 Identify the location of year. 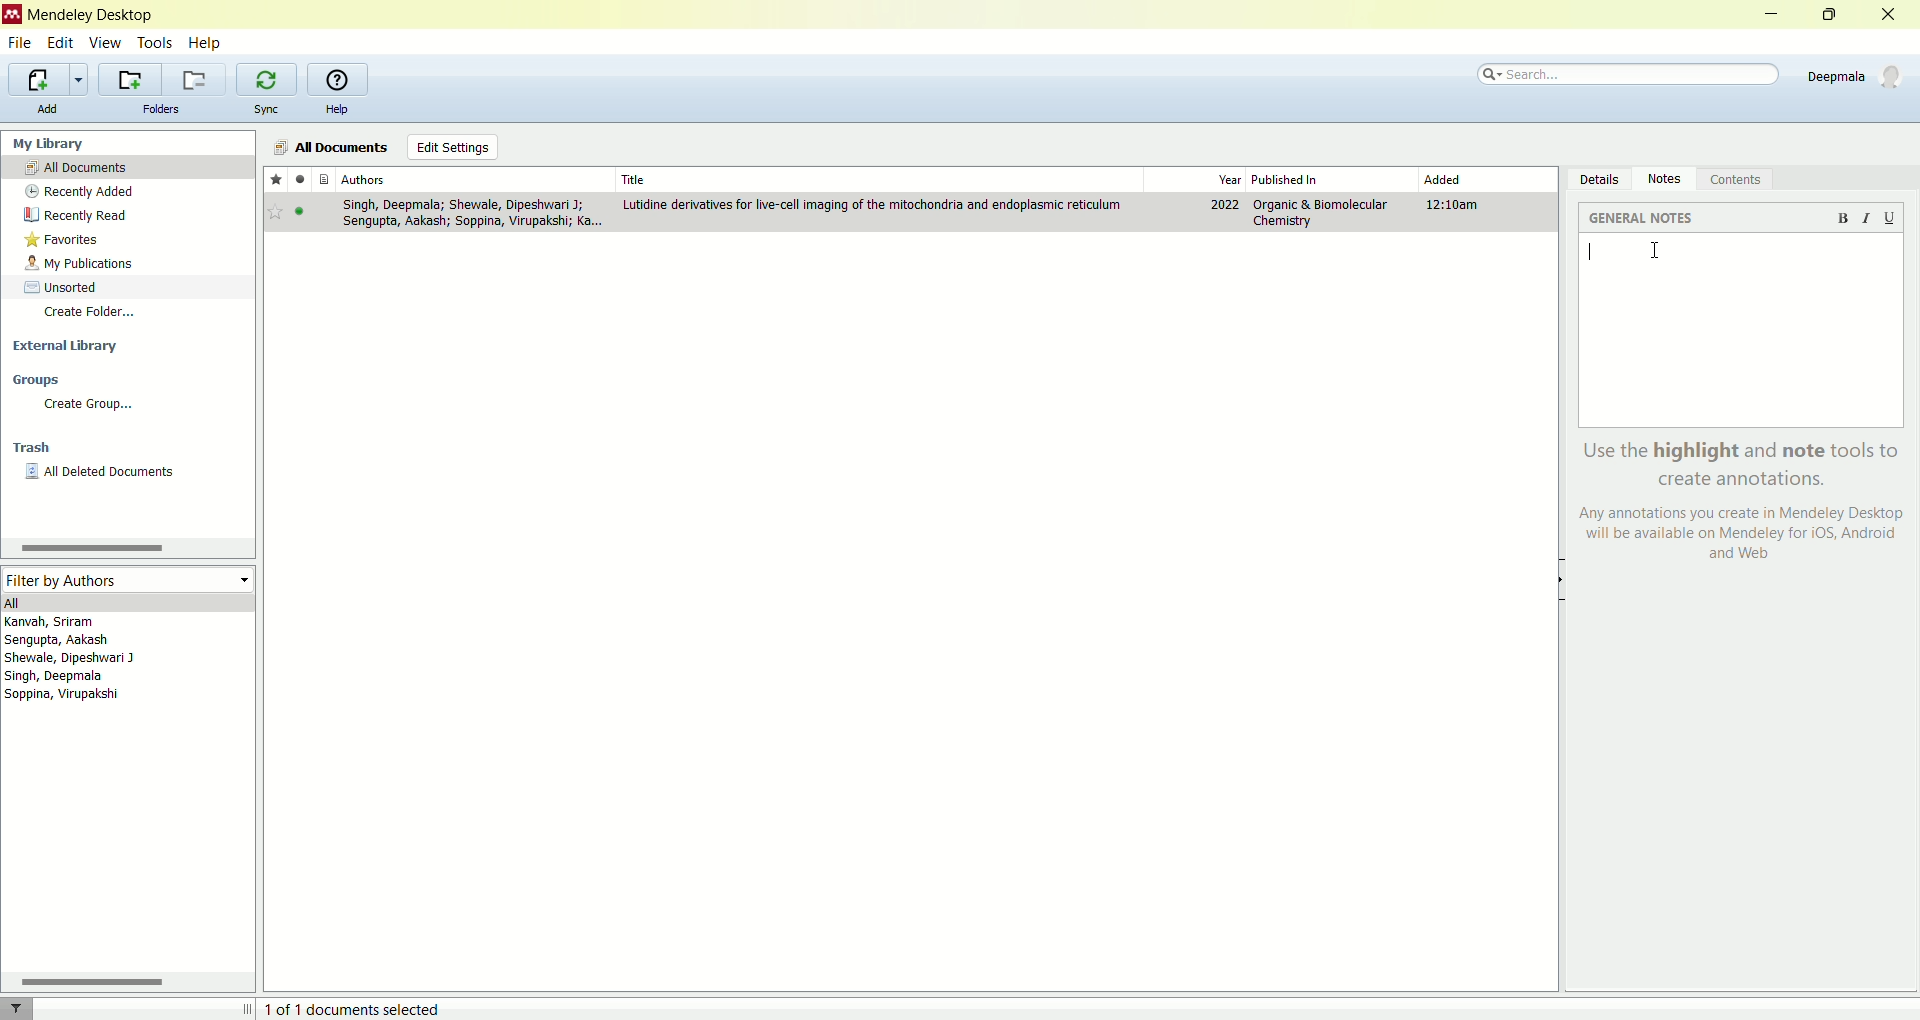
(1229, 181).